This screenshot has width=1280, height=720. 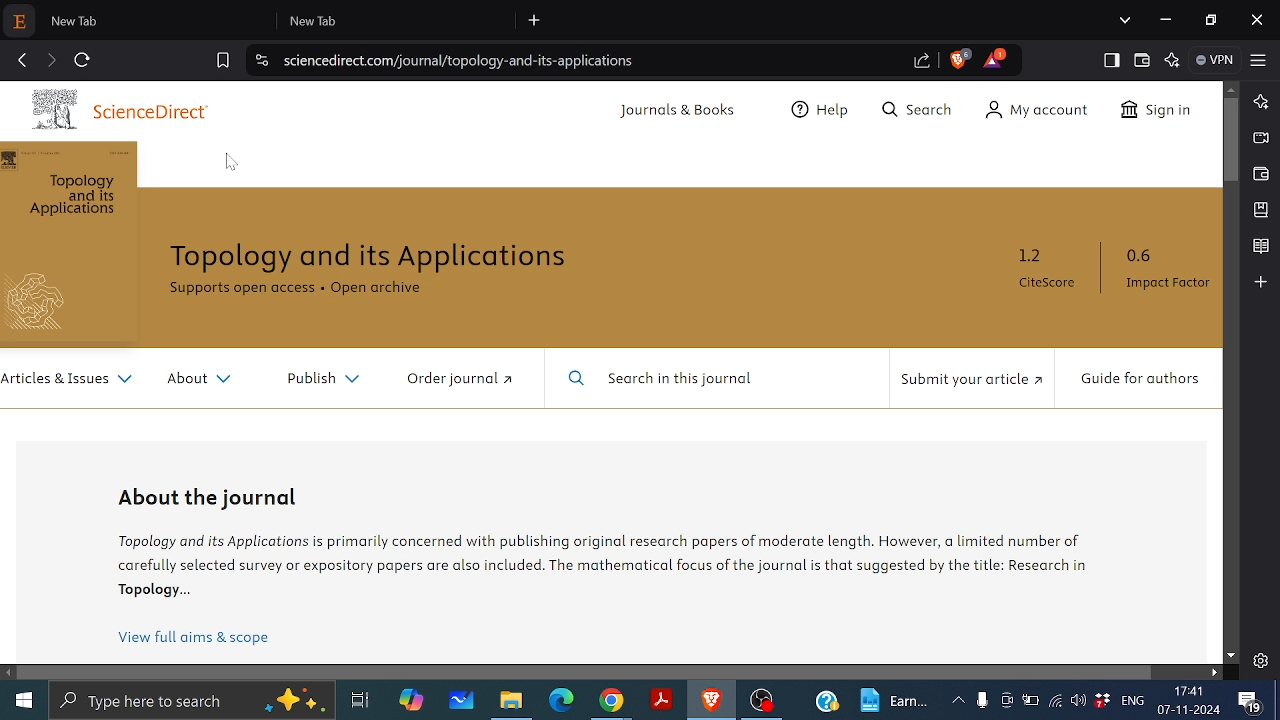 What do you see at coordinates (896, 699) in the screenshot?
I see `New` at bounding box center [896, 699].